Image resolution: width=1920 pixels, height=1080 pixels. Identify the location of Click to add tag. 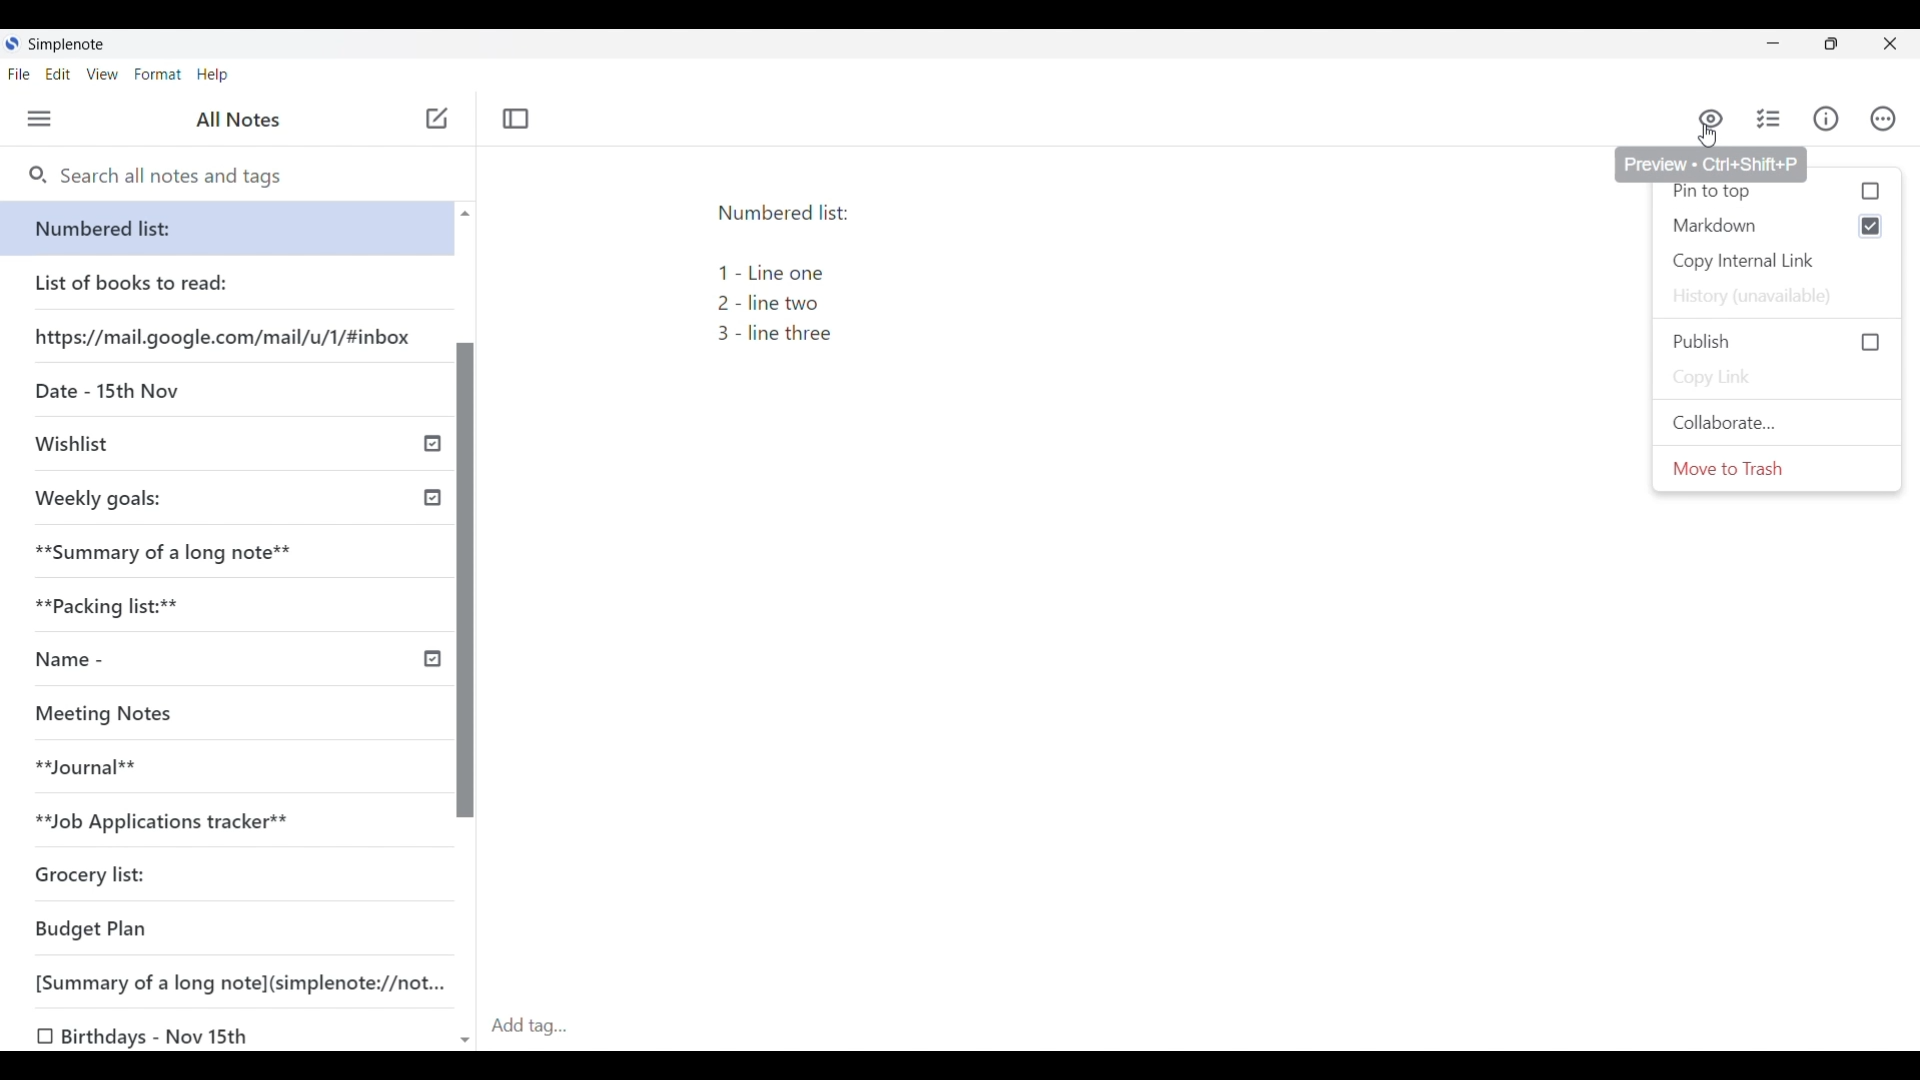
(1201, 1027).